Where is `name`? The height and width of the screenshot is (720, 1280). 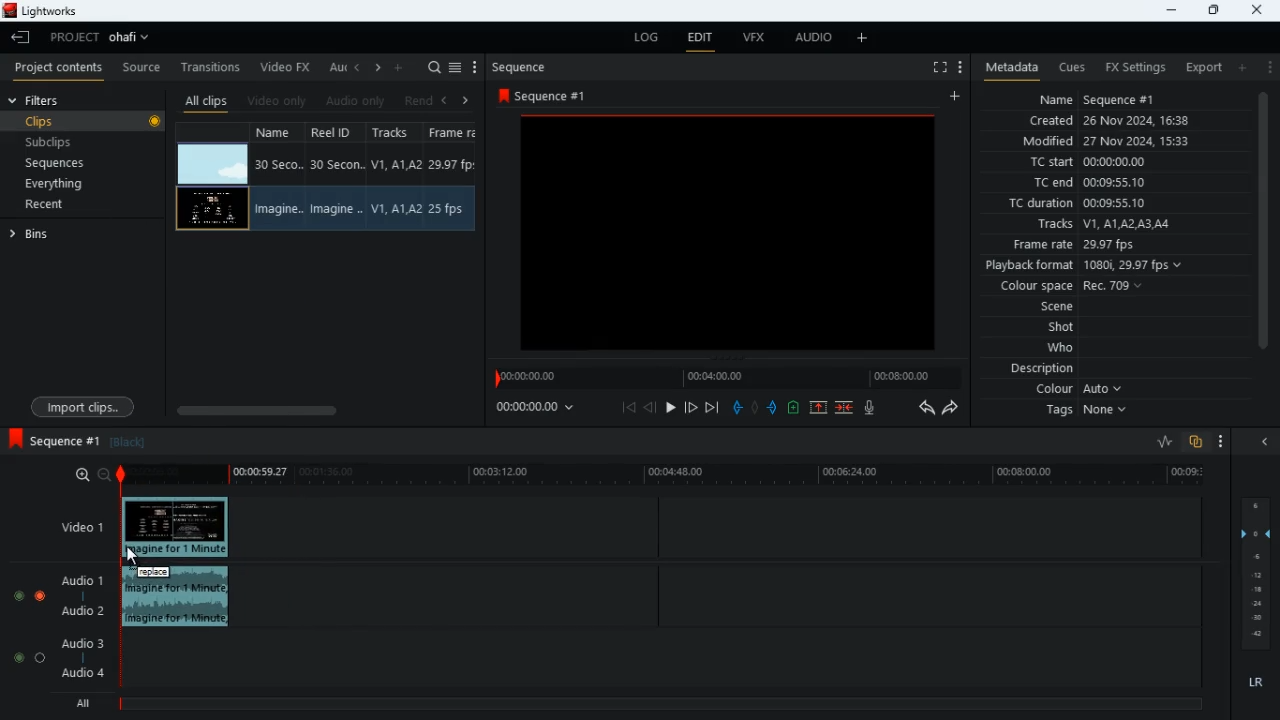
name is located at coordinates (278, 134).